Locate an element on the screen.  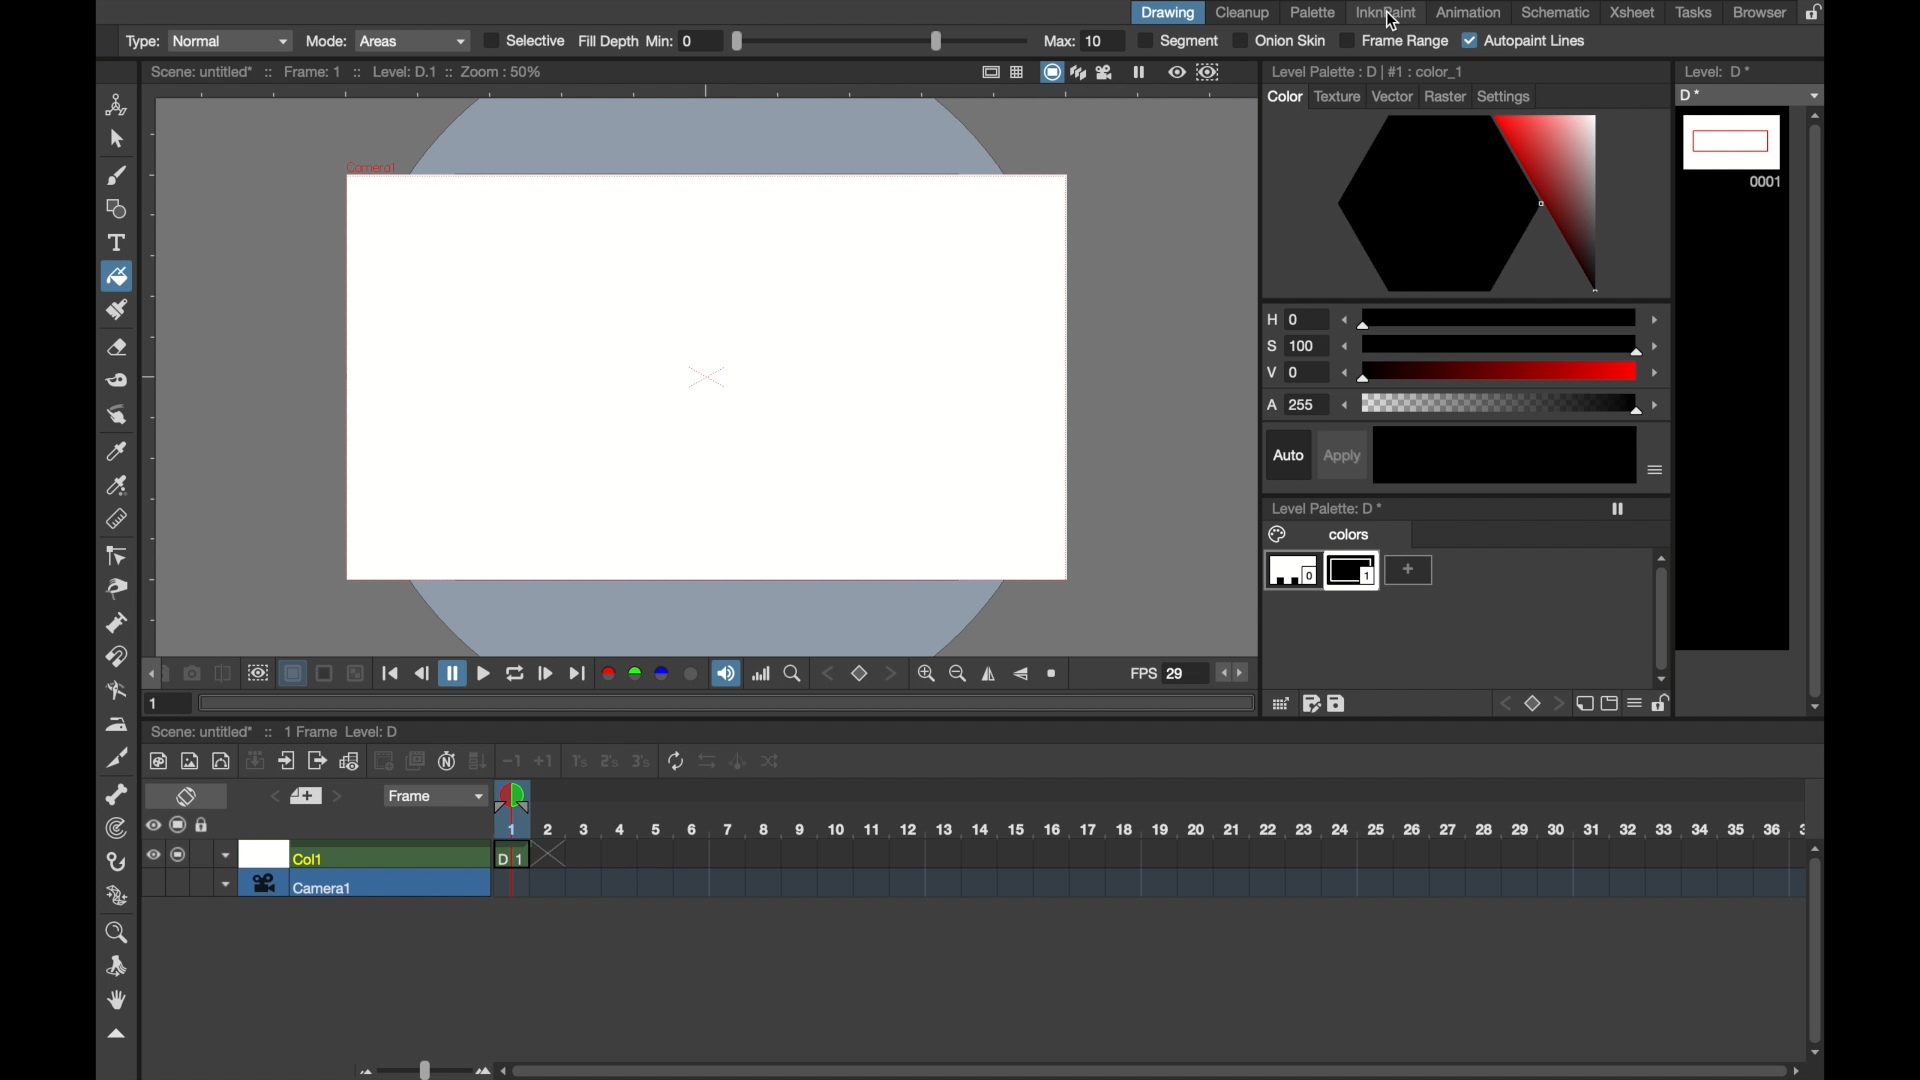
eye is located at coordinates (152, 854).